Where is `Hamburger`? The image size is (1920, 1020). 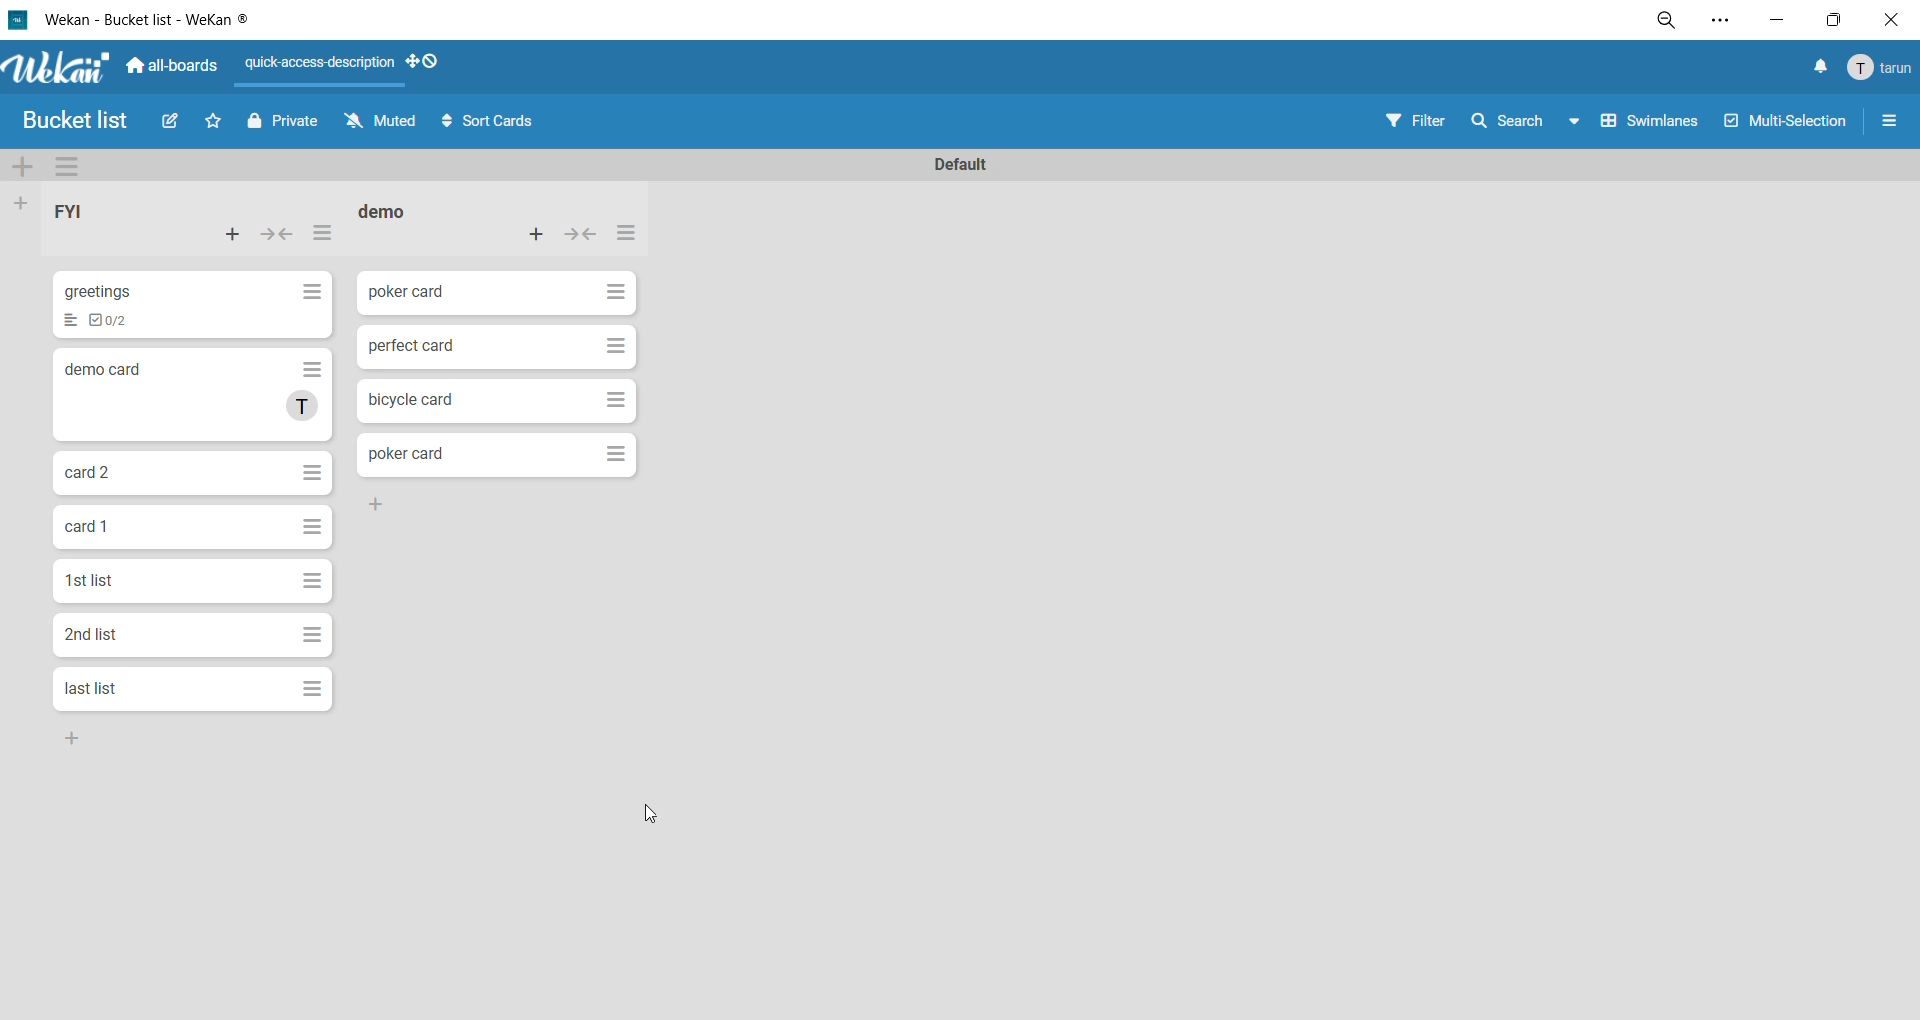
Hamburger is located at coordinates (308, 470).